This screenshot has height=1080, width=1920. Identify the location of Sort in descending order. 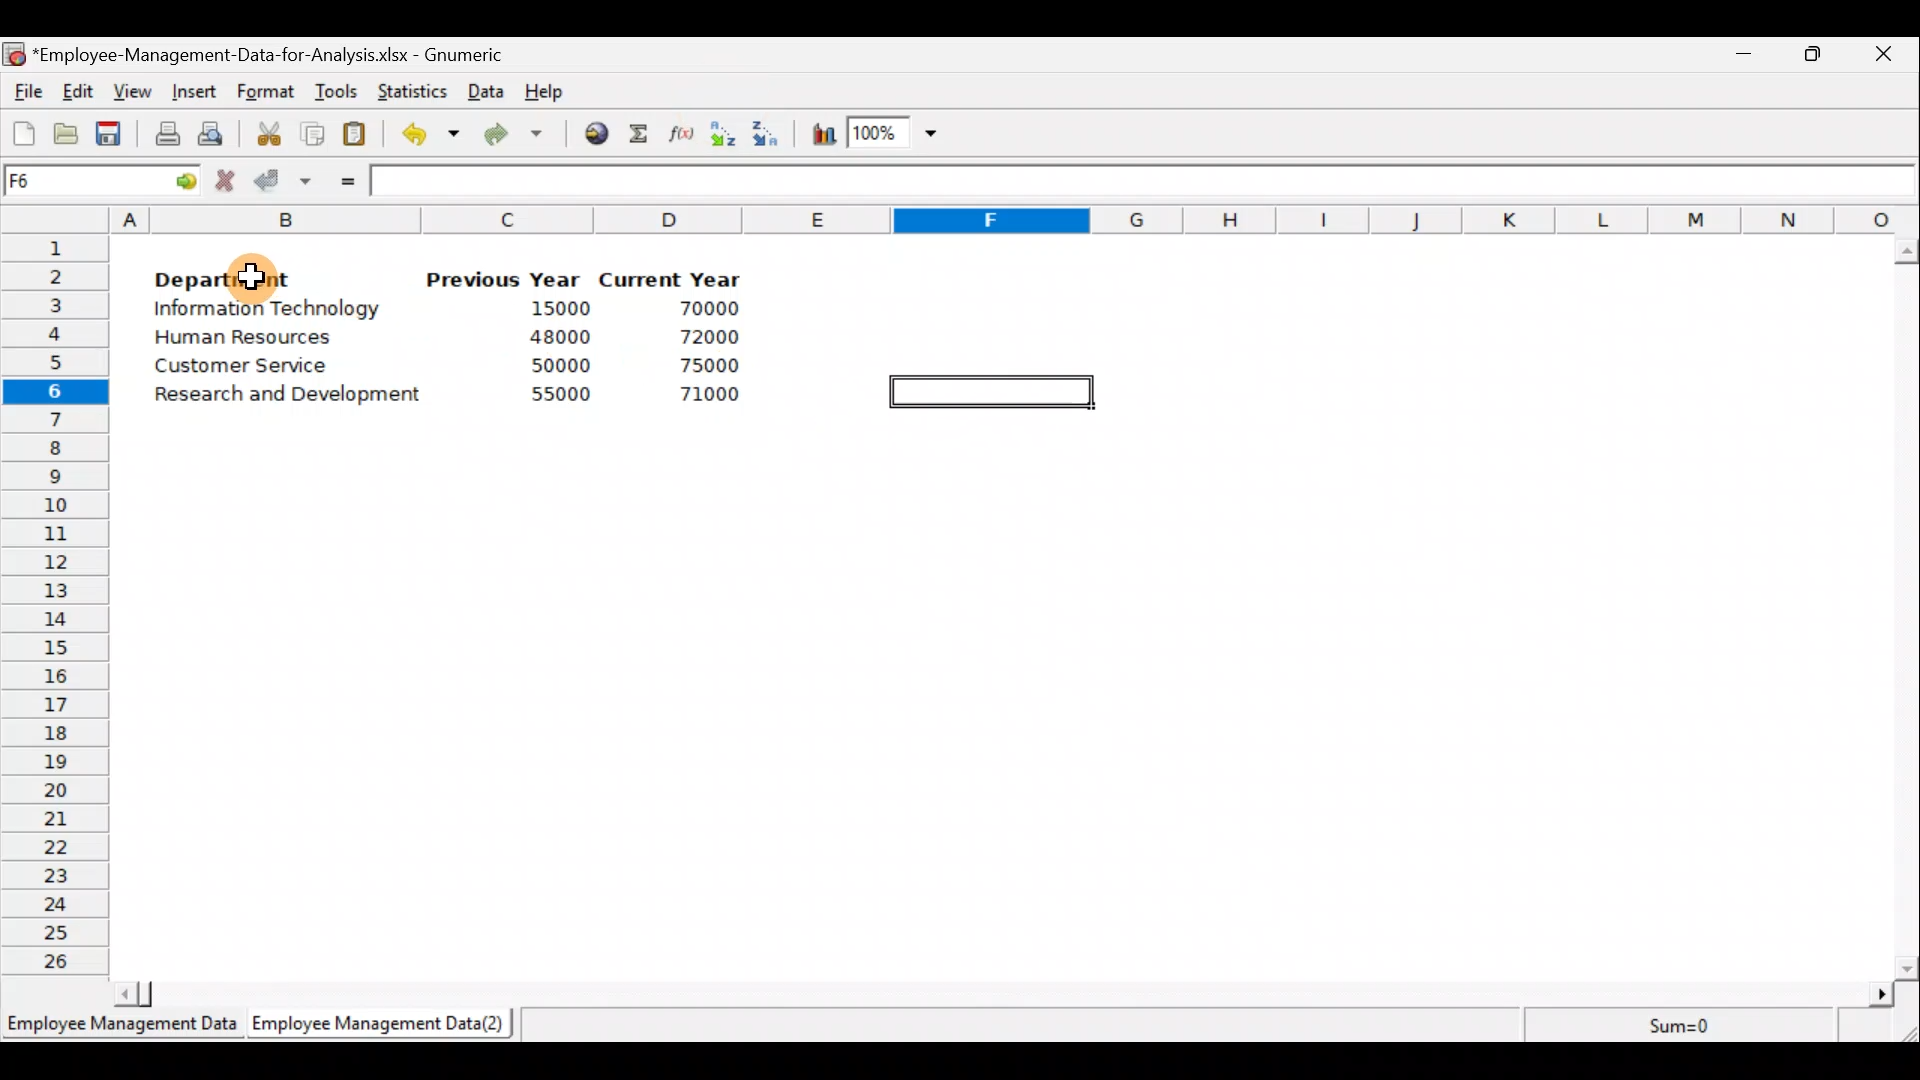
(767, 132).